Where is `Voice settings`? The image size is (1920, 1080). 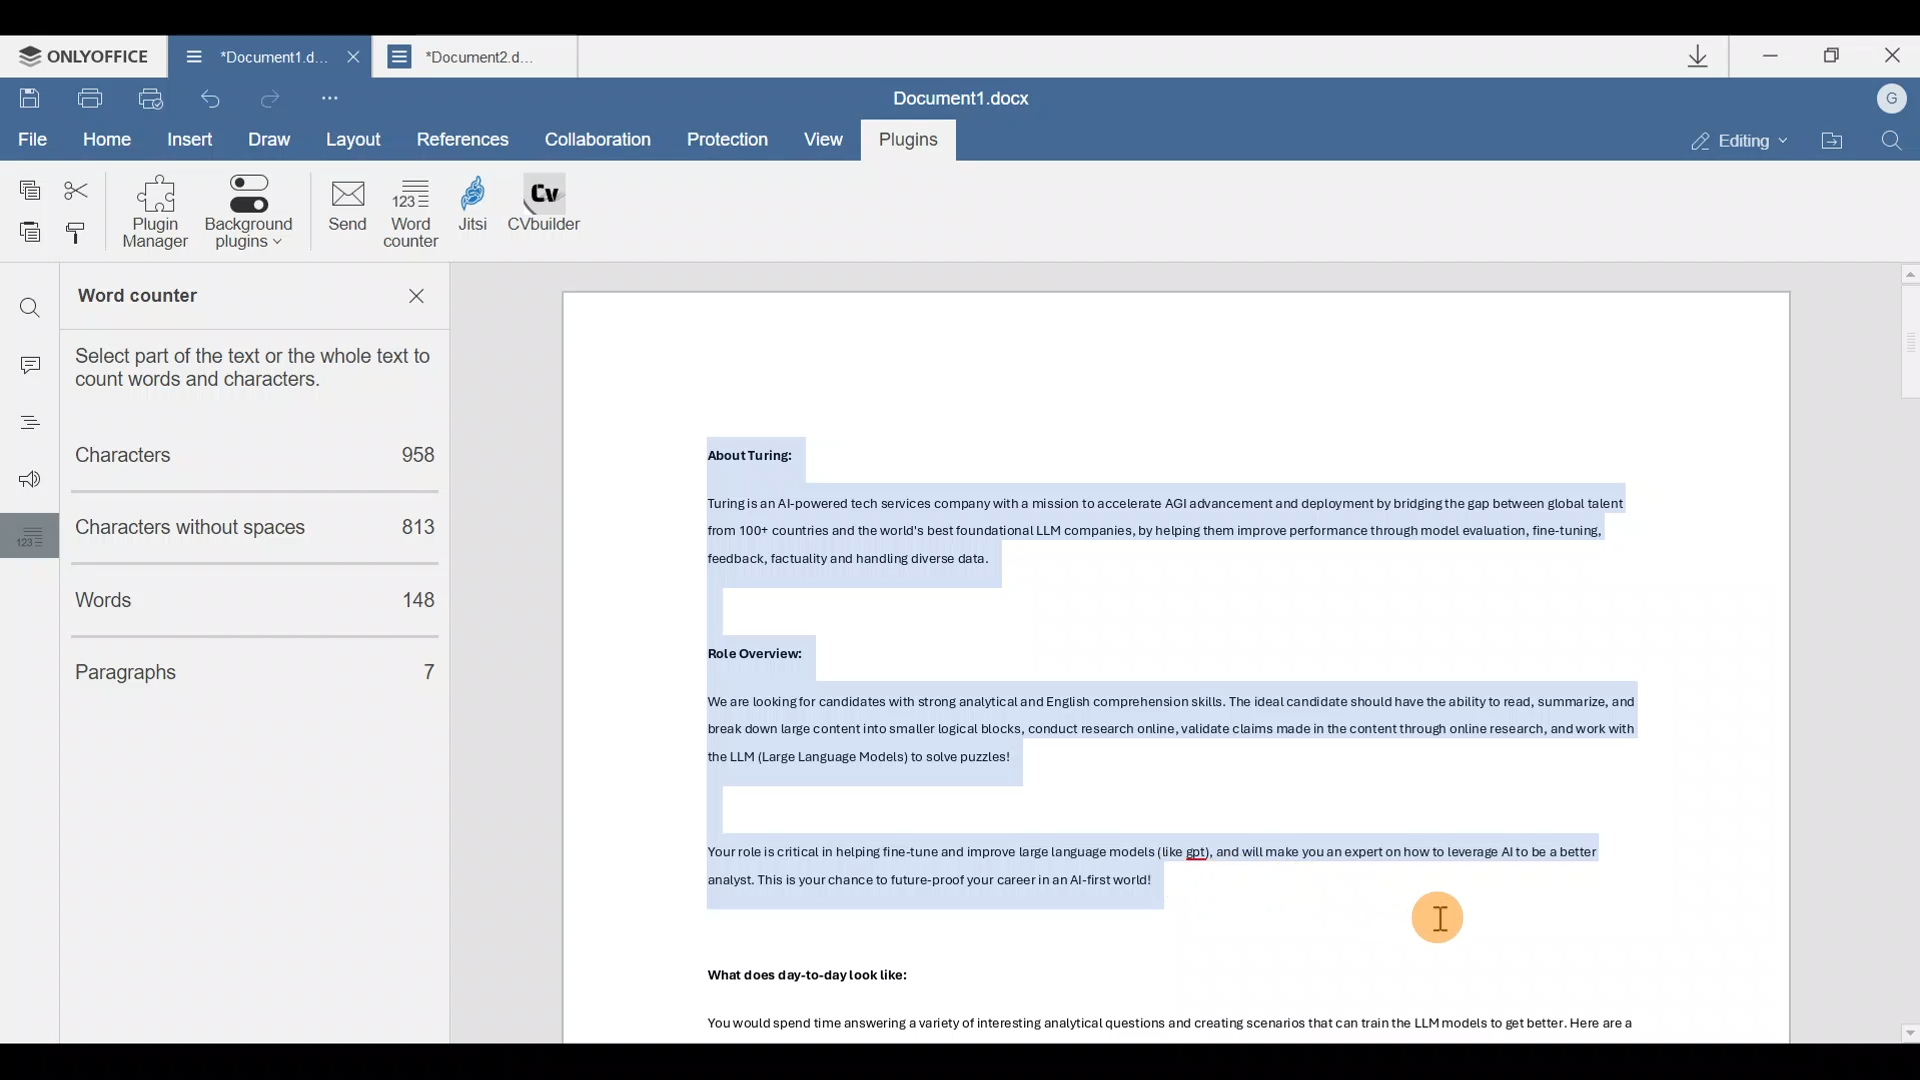 Voice settings is located at coordinates (24, 481).